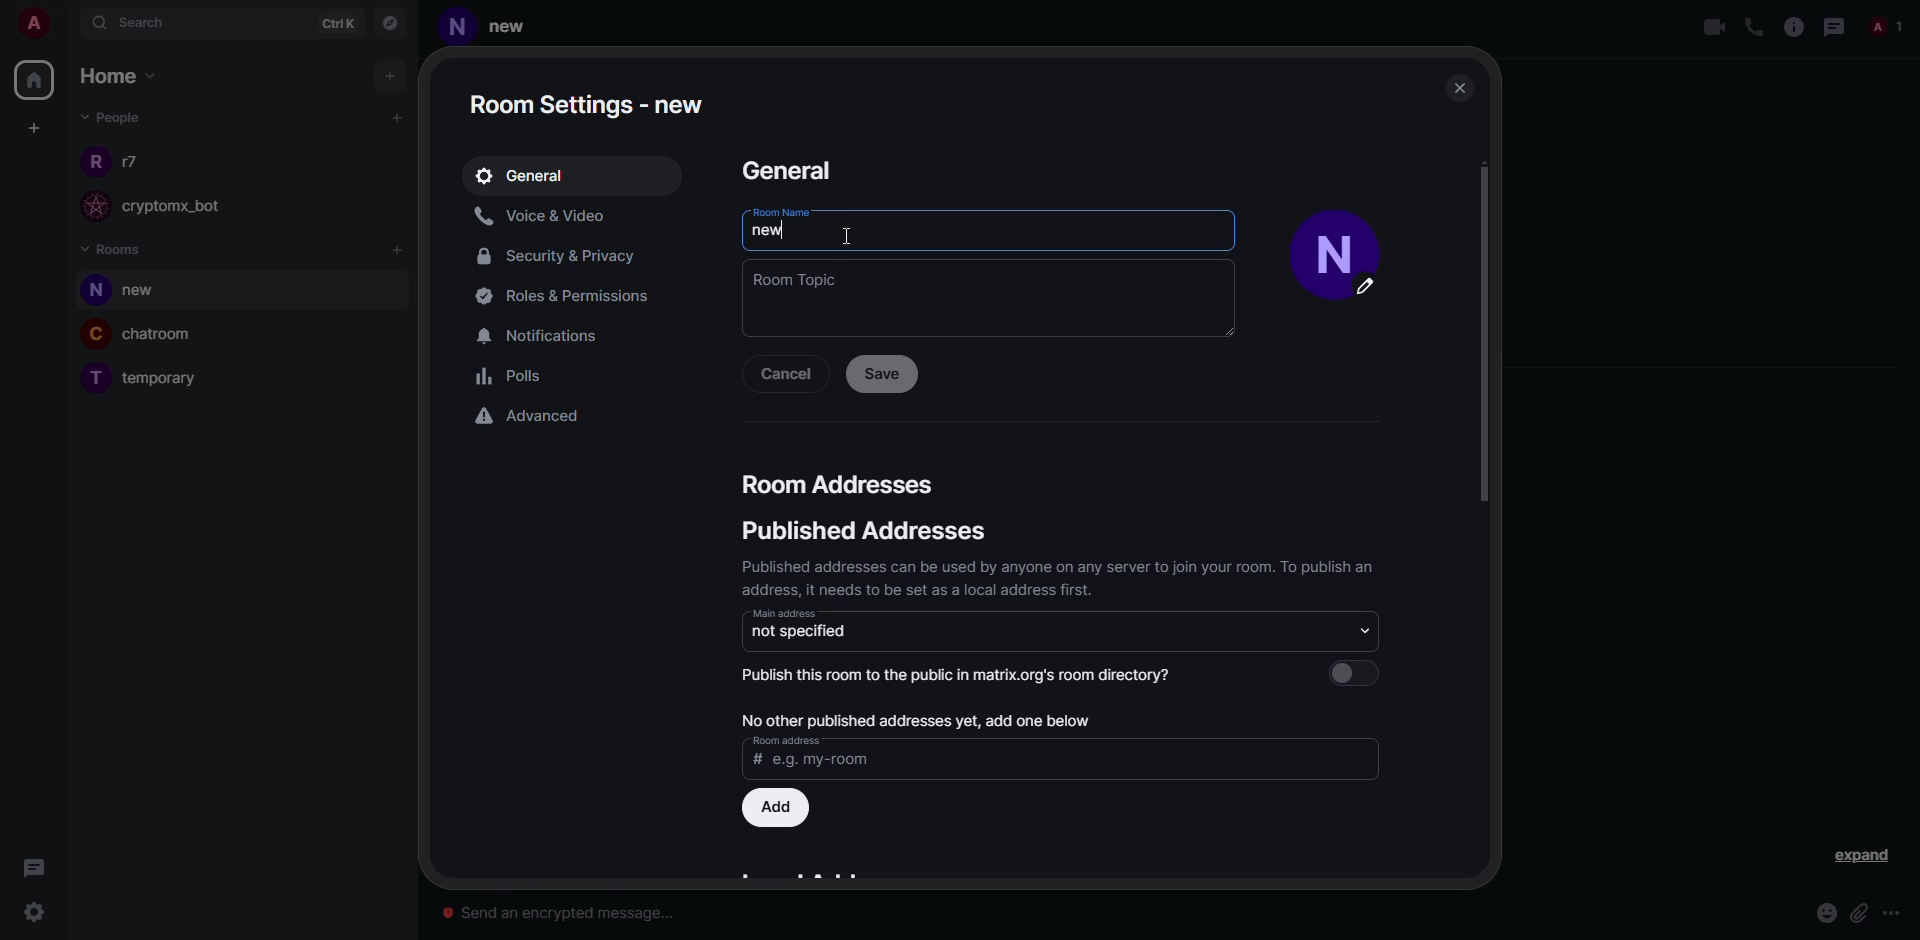  What do you see at coordinates (821, 762) in the screenshot?
I see `eg` at bounding box center [821, 762].